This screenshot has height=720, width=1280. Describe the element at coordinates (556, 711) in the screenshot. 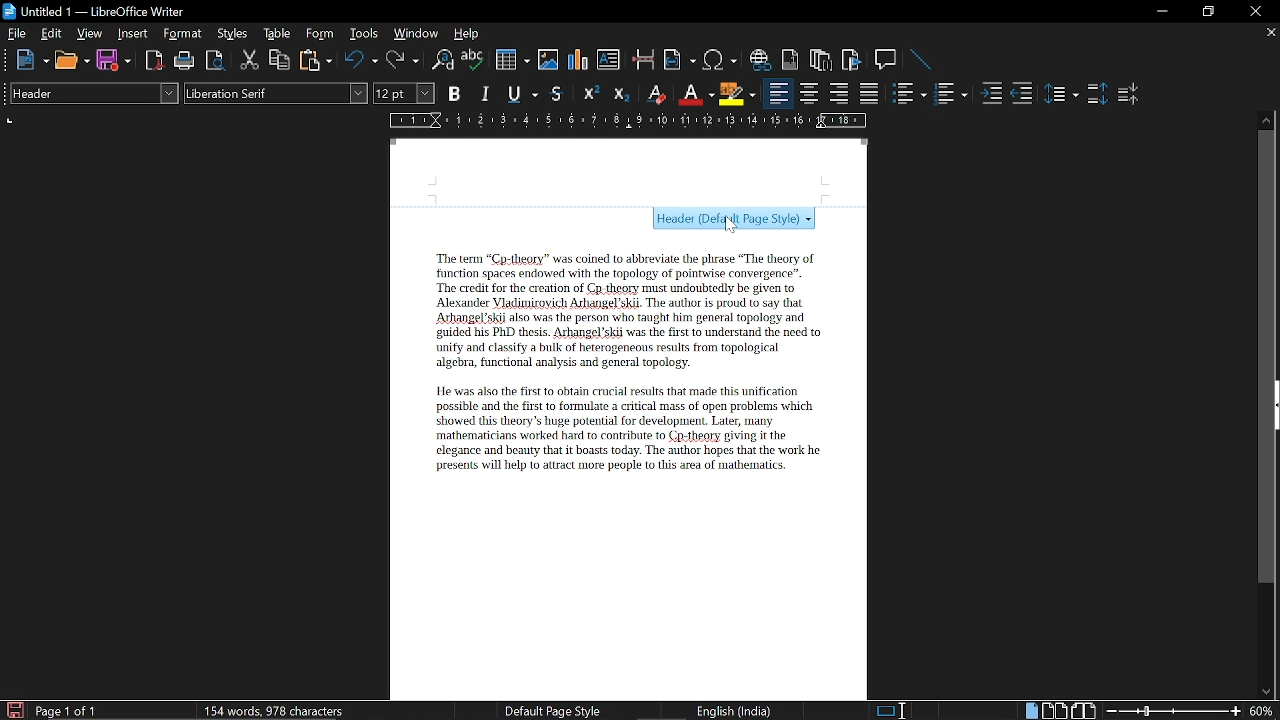

I see `page style Page style` at that location.